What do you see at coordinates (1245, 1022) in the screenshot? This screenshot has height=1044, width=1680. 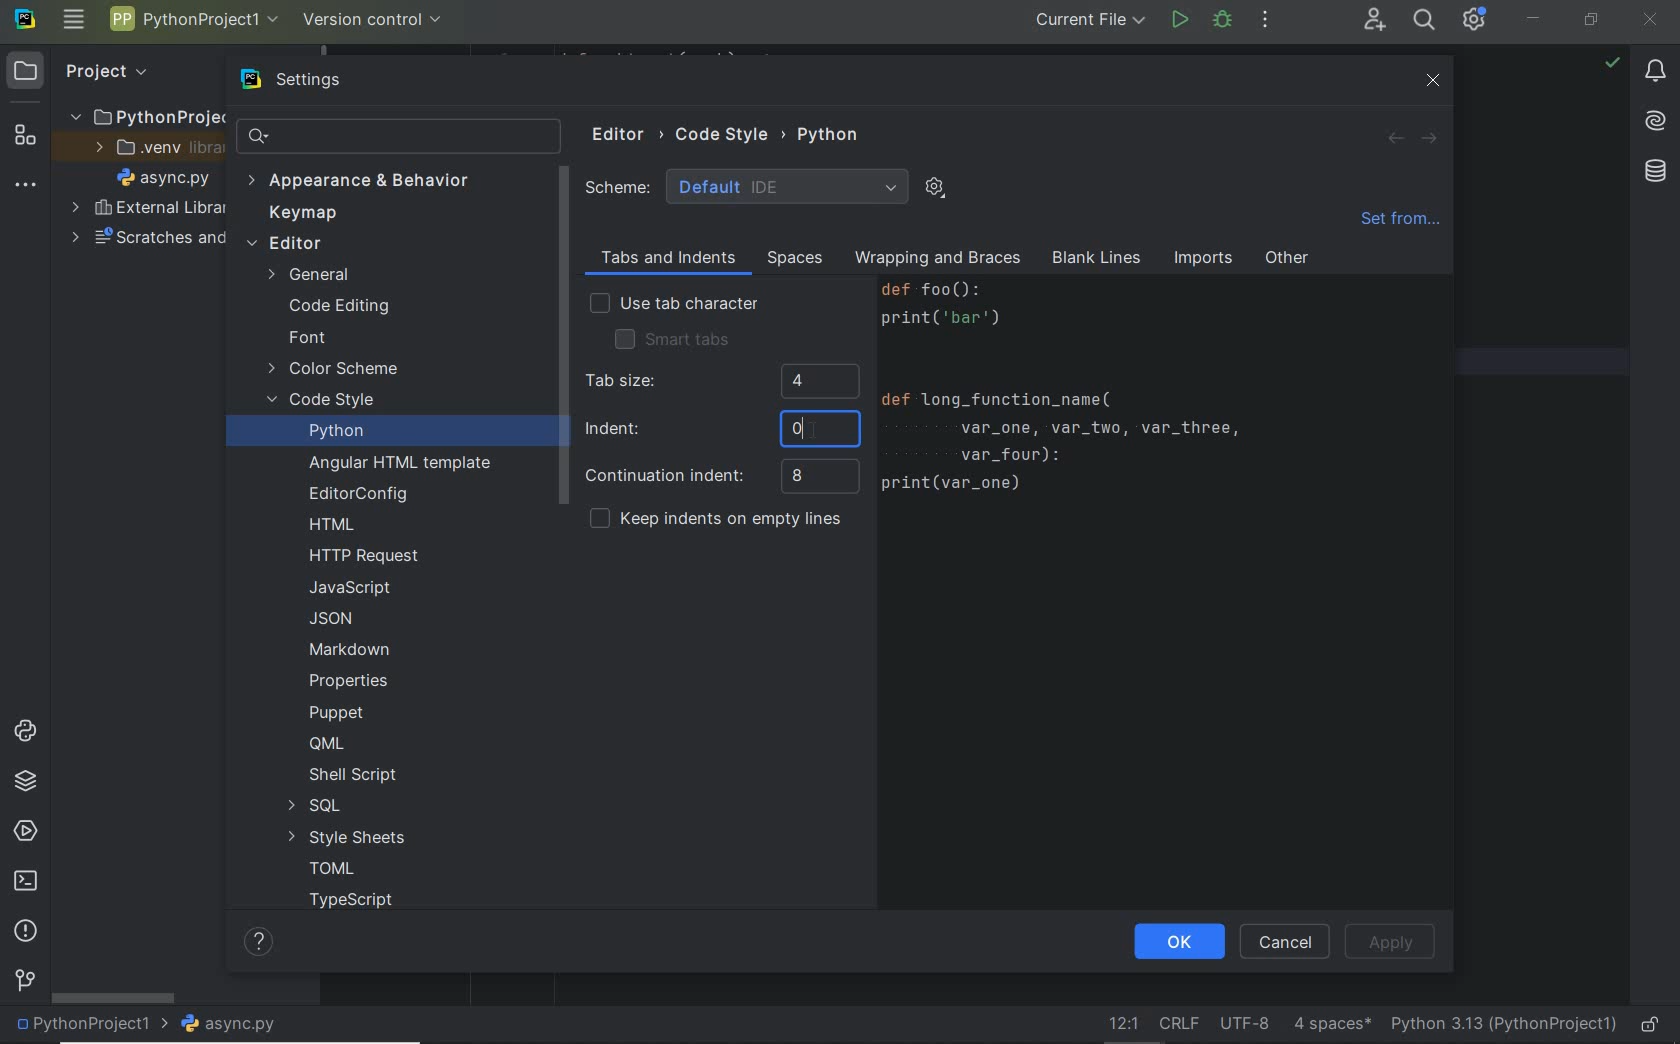 I see `file encoding` at bounding box center [1245, 1022].